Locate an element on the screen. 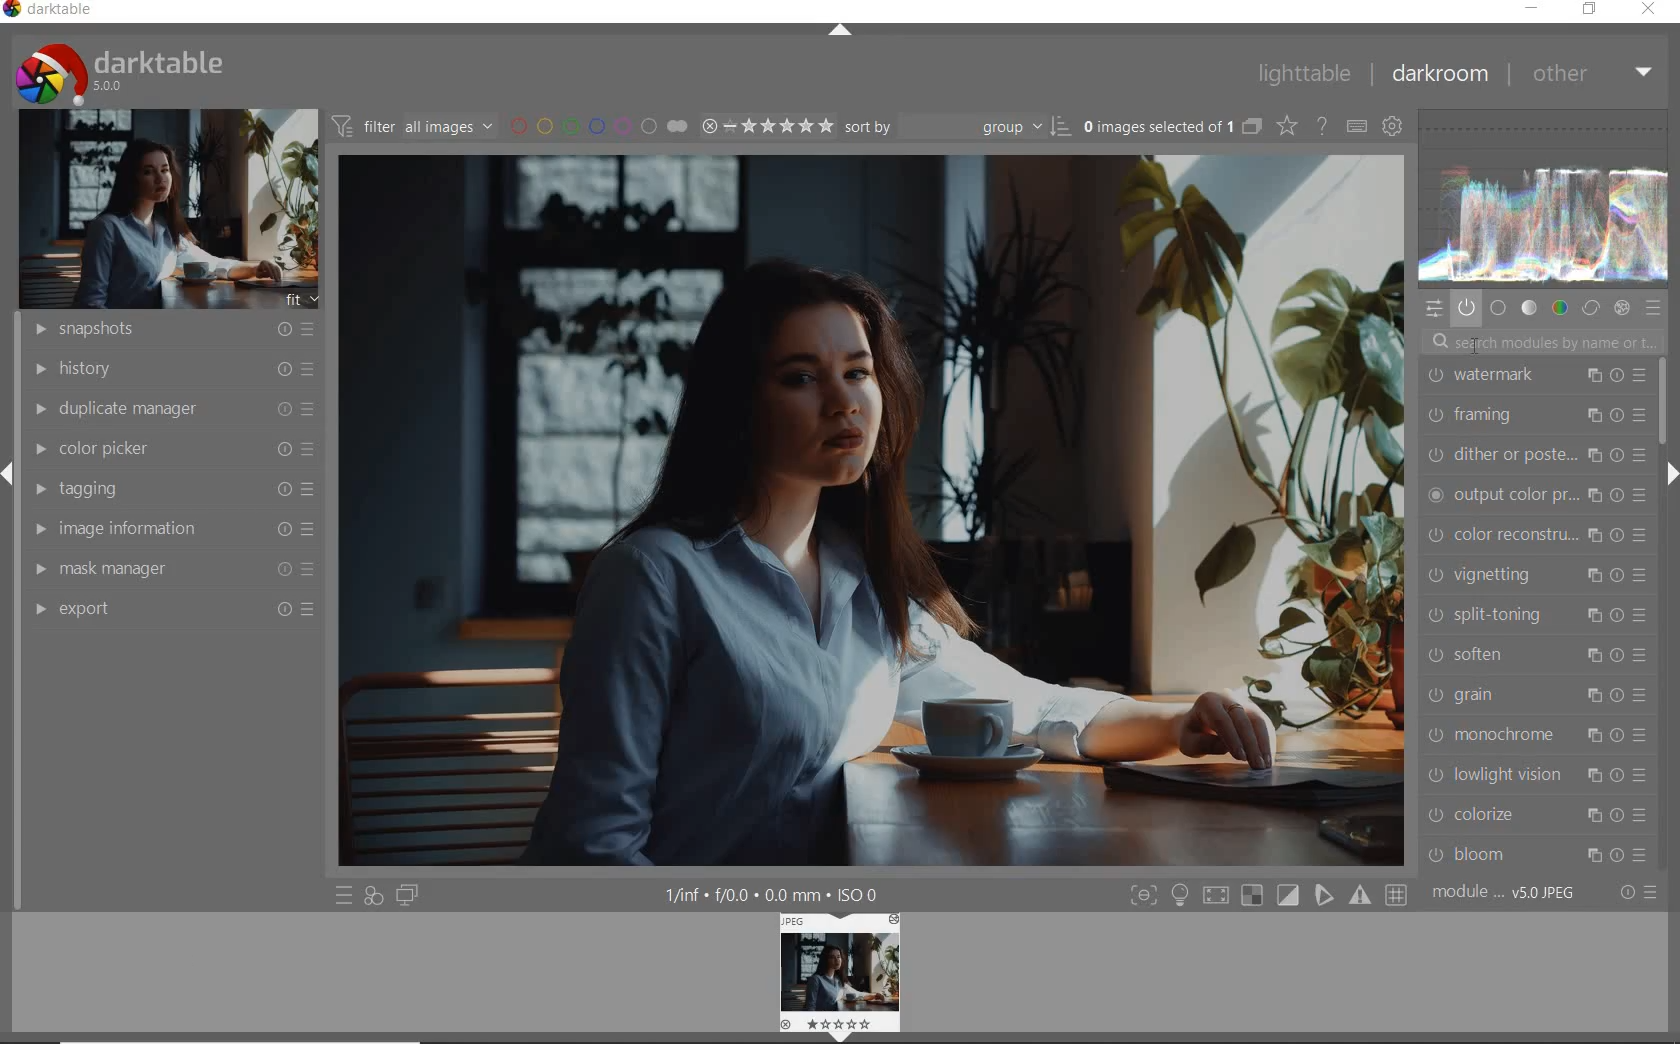 This screenshot has width=1680, height=1044. tagging is located at coordinates (171, 489).